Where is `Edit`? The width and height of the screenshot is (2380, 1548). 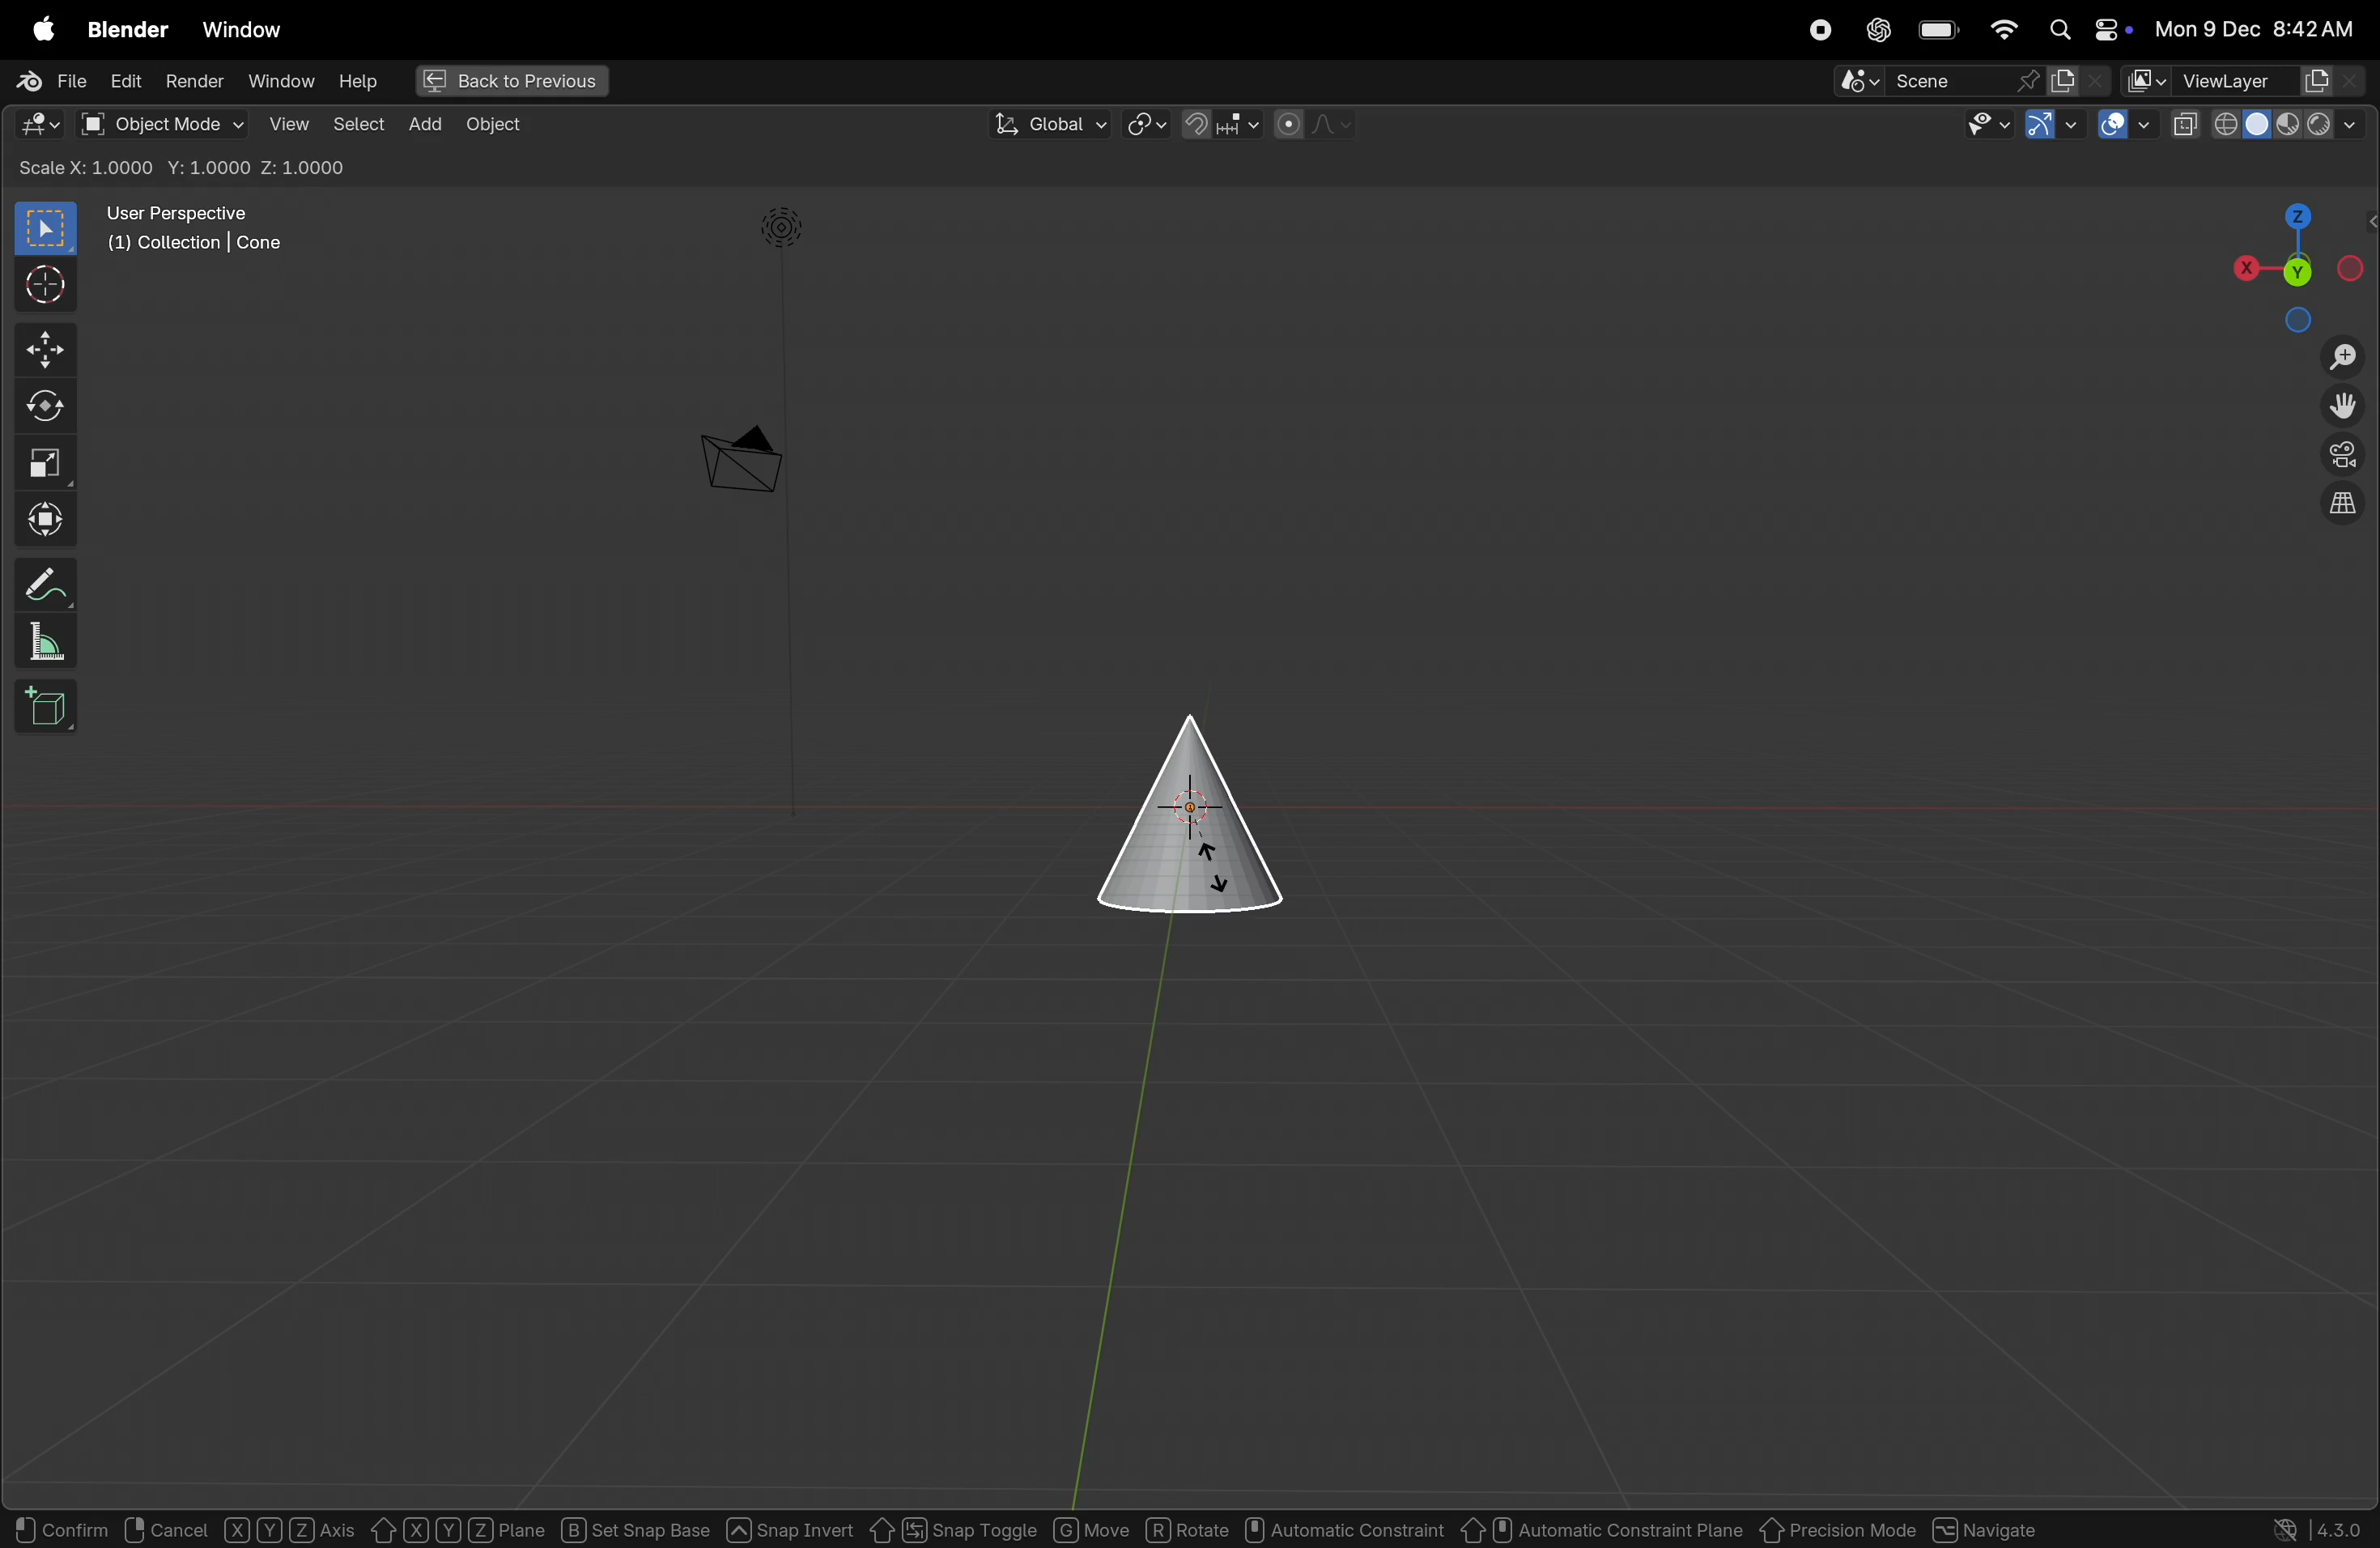
Edit is located at coordinates (125, 83).